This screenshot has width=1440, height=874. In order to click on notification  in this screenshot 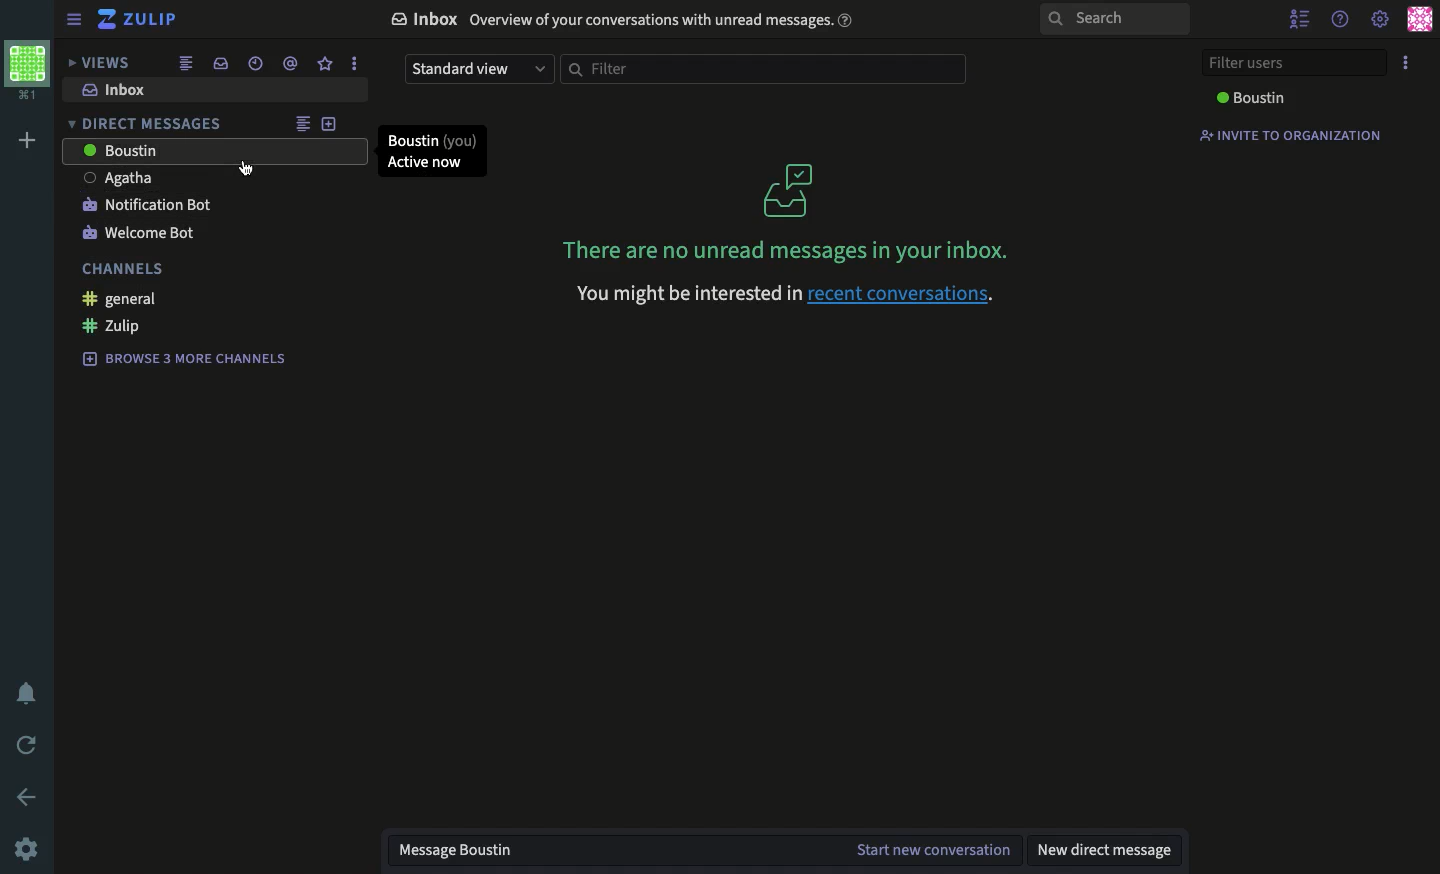, I will do `click(29, 693)`.